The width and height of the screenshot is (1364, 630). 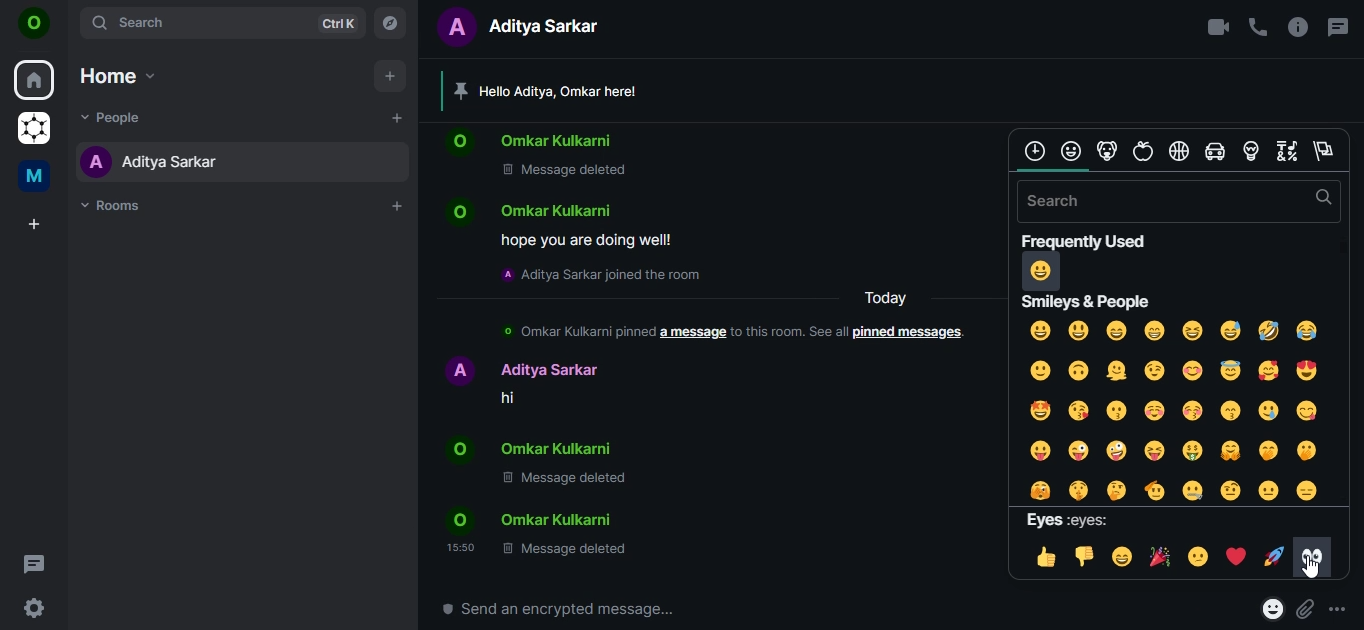 What do you see at coordinates (1193, 490) in the screenshot?
I see `zipper mouth face` at bounding box center [1193, 490].